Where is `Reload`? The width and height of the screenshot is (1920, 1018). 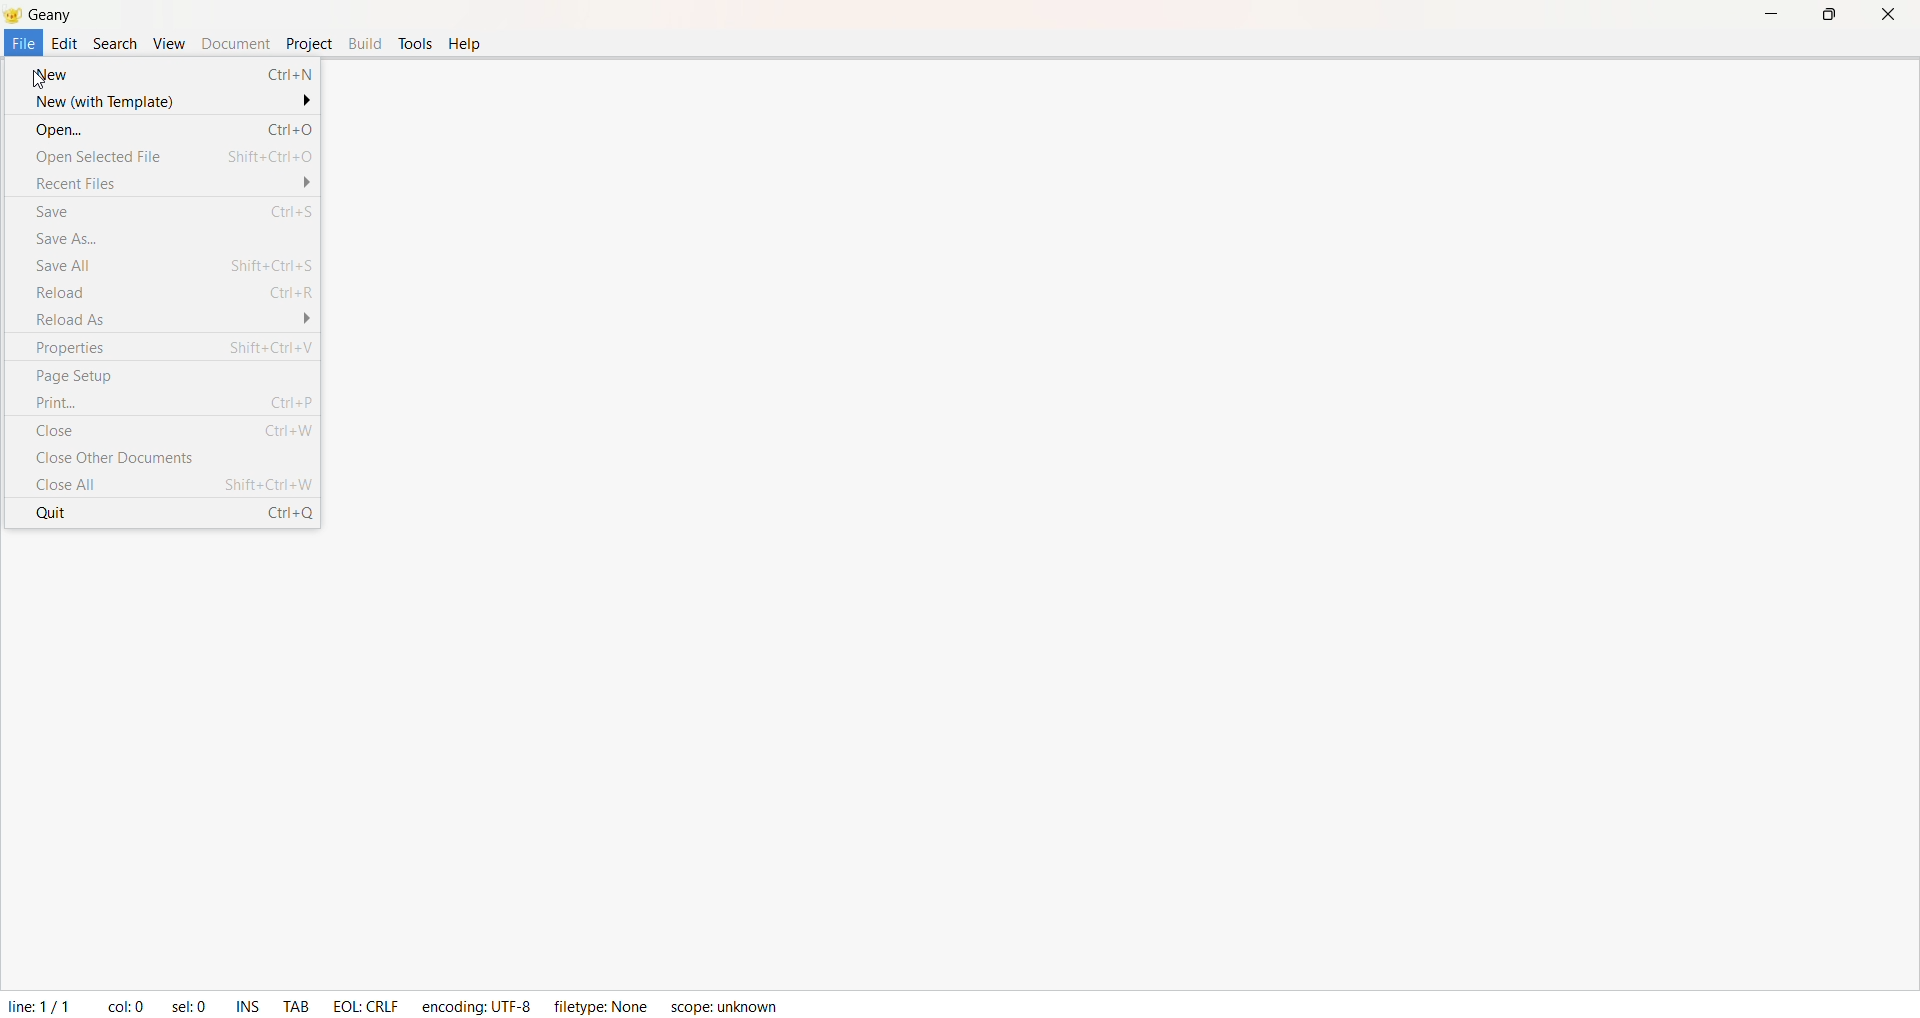
Reload is located at coordinates (171, 296).